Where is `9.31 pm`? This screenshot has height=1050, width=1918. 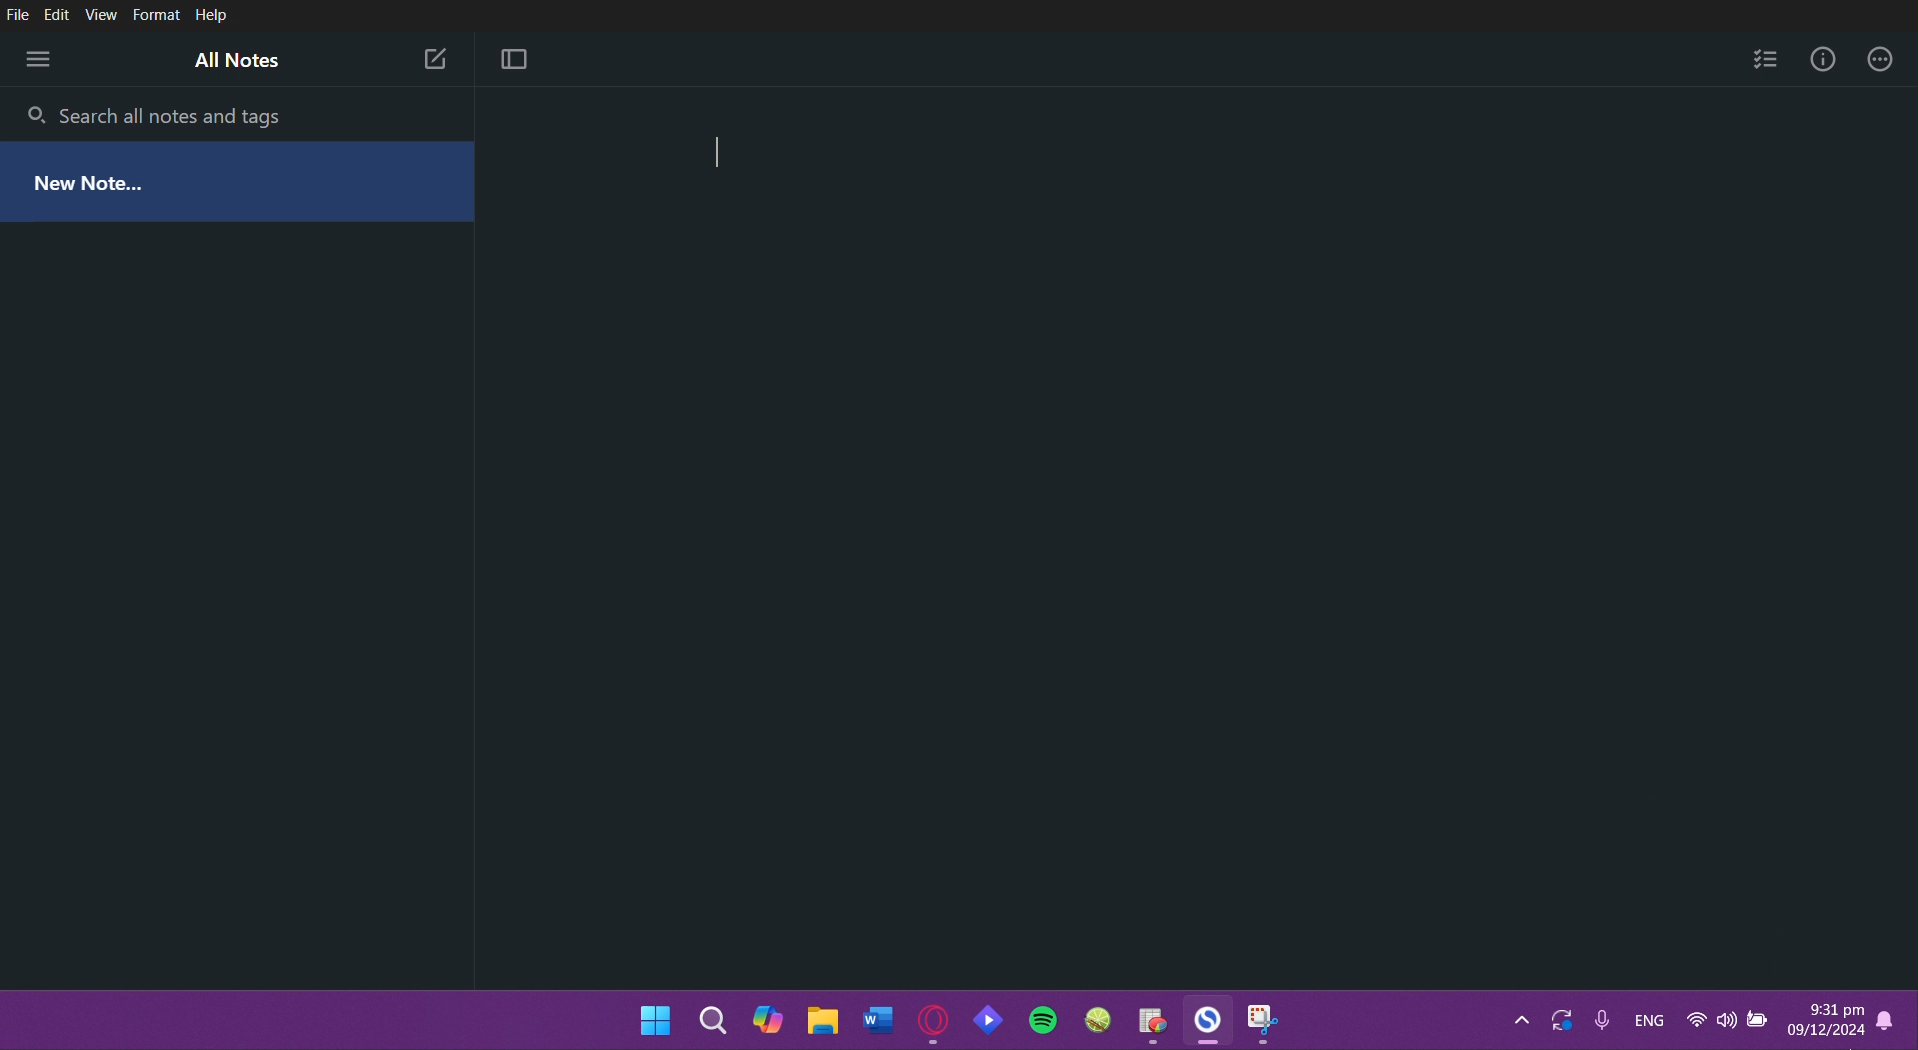
9.31 pm is located at coordinates (1828, 1006).